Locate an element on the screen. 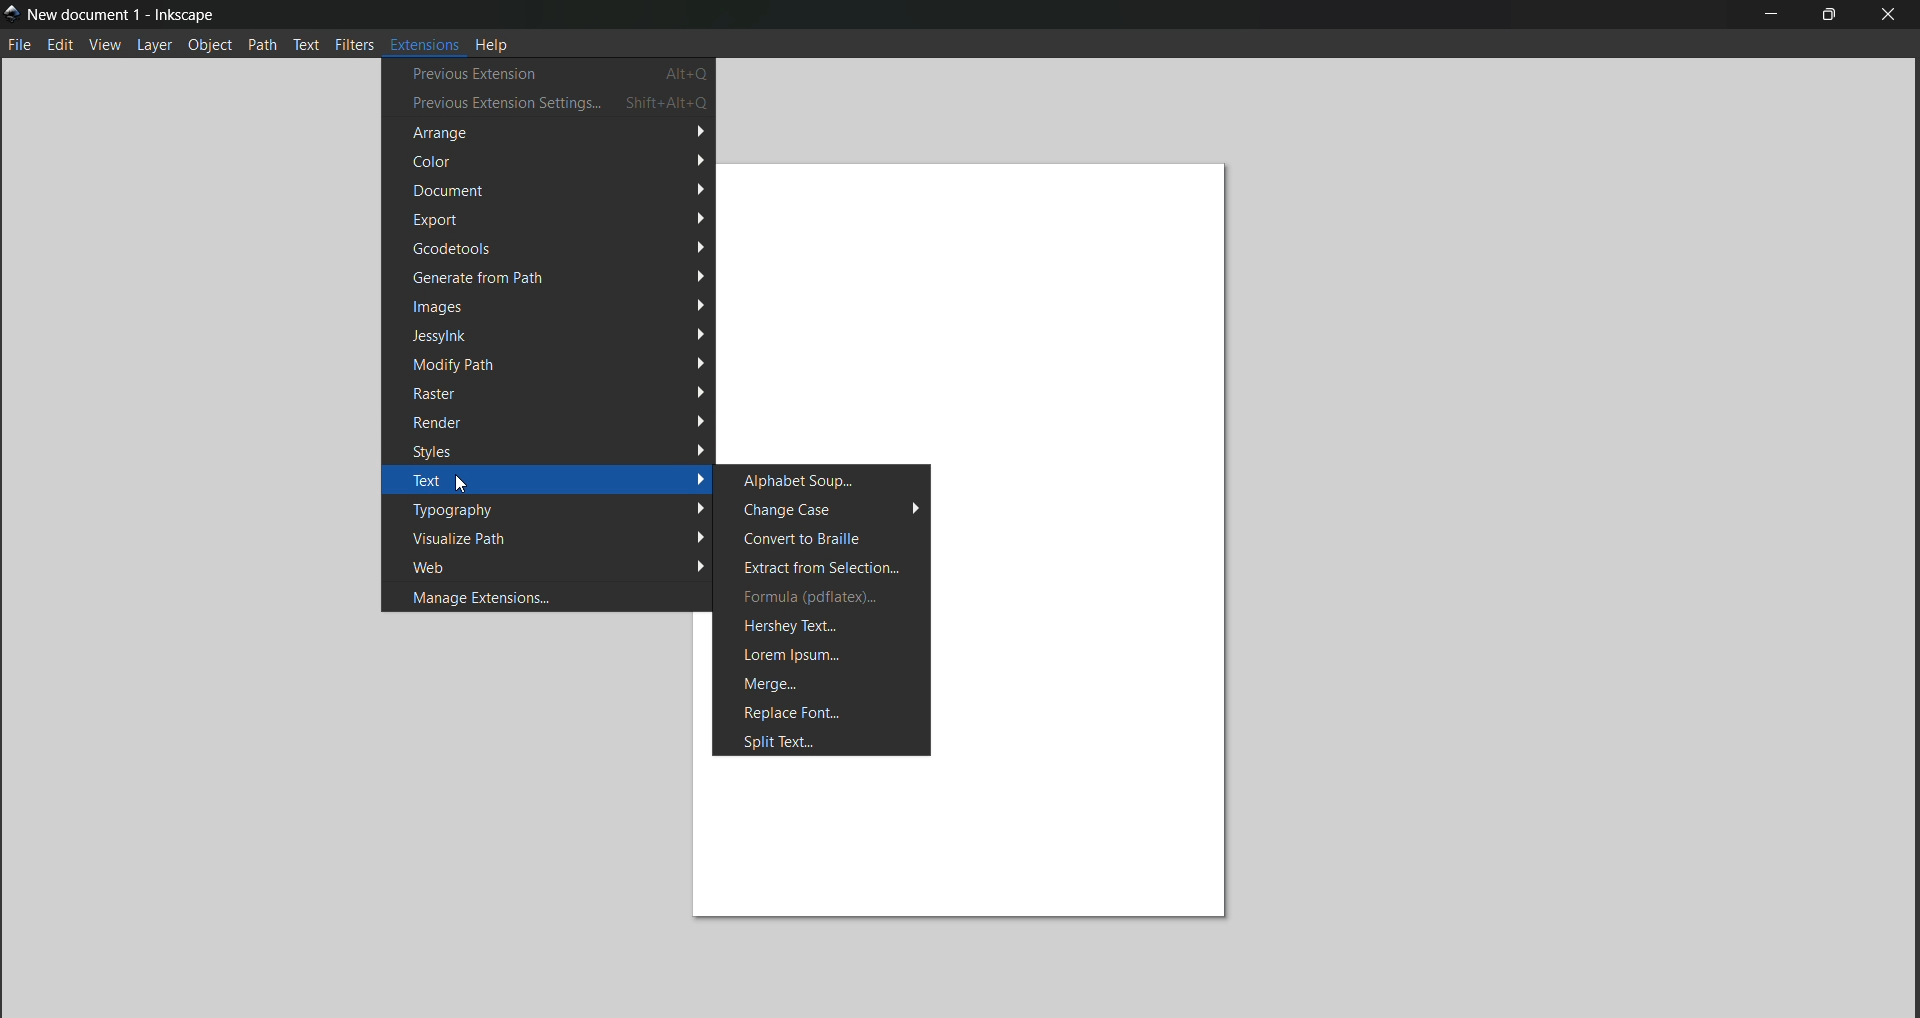 This screenshot has width=1920, height=1018. close is located at coordinates (1890, 15).